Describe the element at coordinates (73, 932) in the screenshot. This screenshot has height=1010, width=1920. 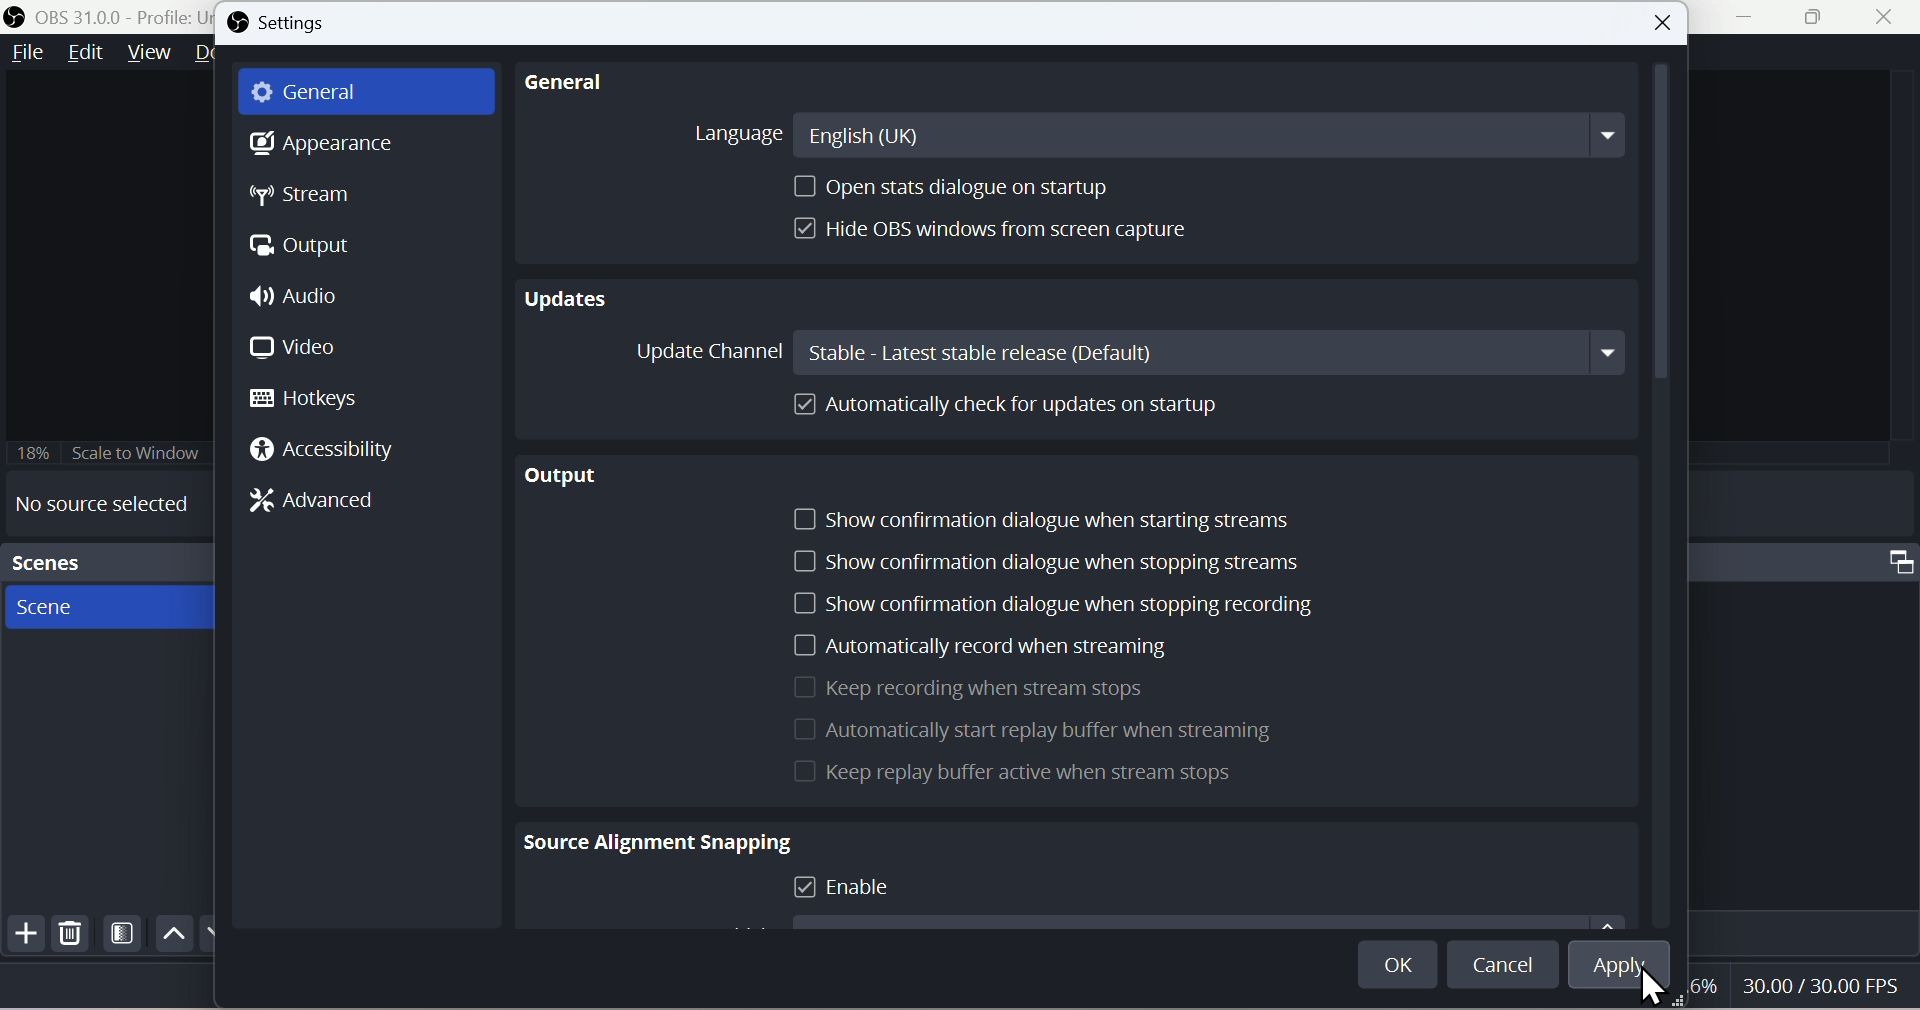
I see `Delete` at that location.